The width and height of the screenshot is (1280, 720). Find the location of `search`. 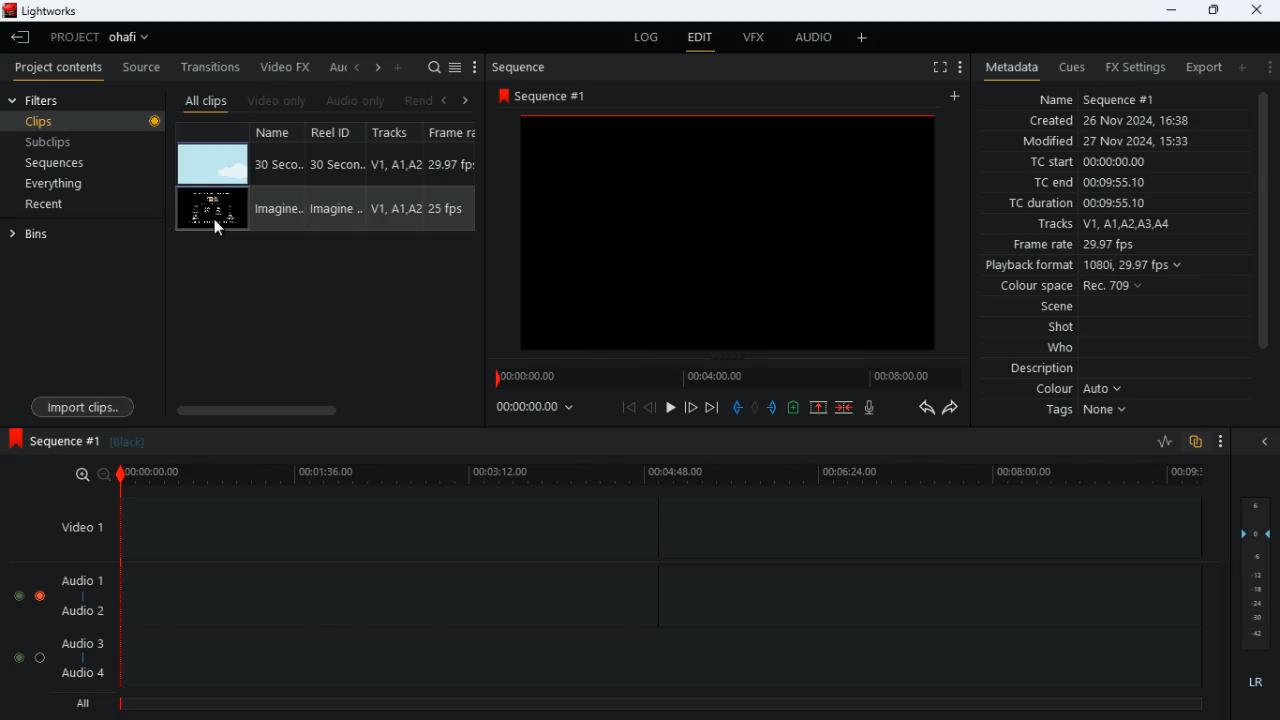

search is located at coordinates (434, 67).